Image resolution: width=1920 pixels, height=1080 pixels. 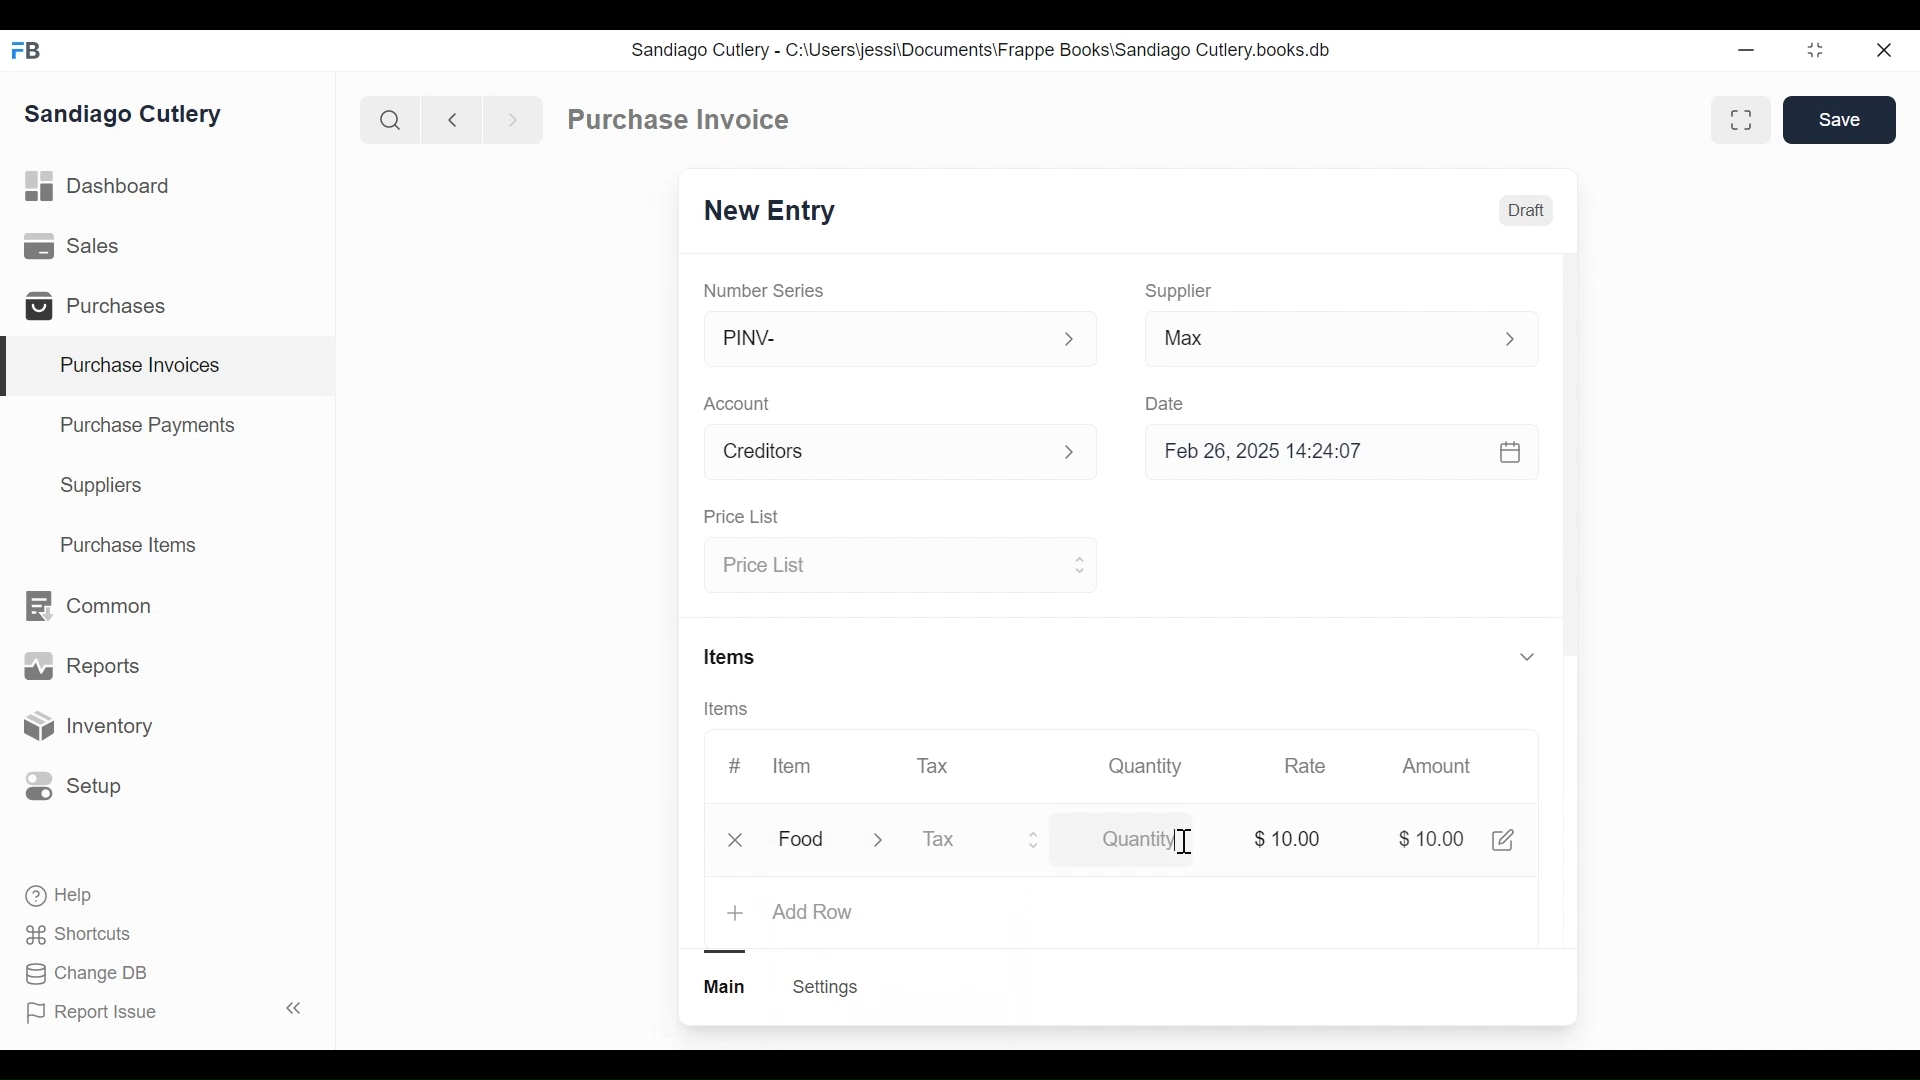 What do you see at coordinates (1521, 339) in the screenshot?
I see `Expand` at bounding box center [1521, 339].